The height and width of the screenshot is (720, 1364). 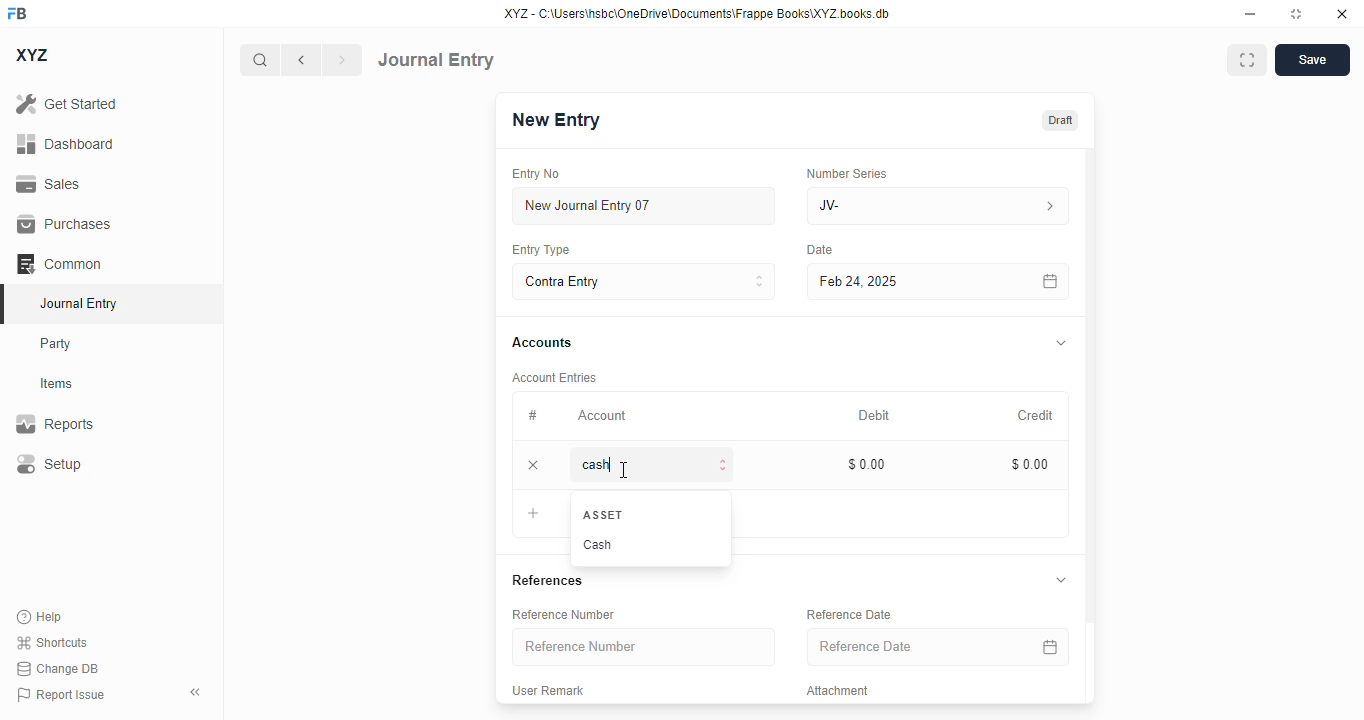 What do you see at coordinates (1247, 60) in the screenshot?
I see `maximise window` at bounding box center [1247, 60].